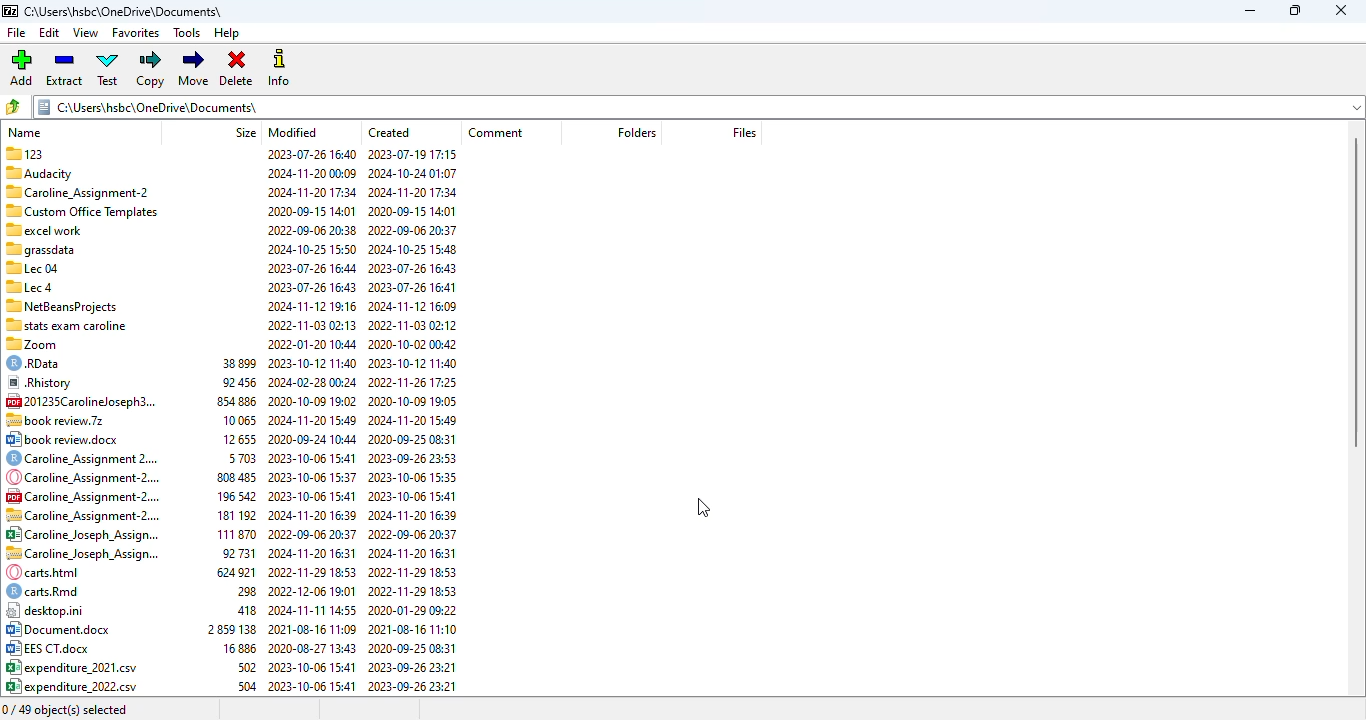 This screenshot has width=1366, height=720. Describe the element at coordinates (635, 133) in the screenshot. I see `folders` at that location.